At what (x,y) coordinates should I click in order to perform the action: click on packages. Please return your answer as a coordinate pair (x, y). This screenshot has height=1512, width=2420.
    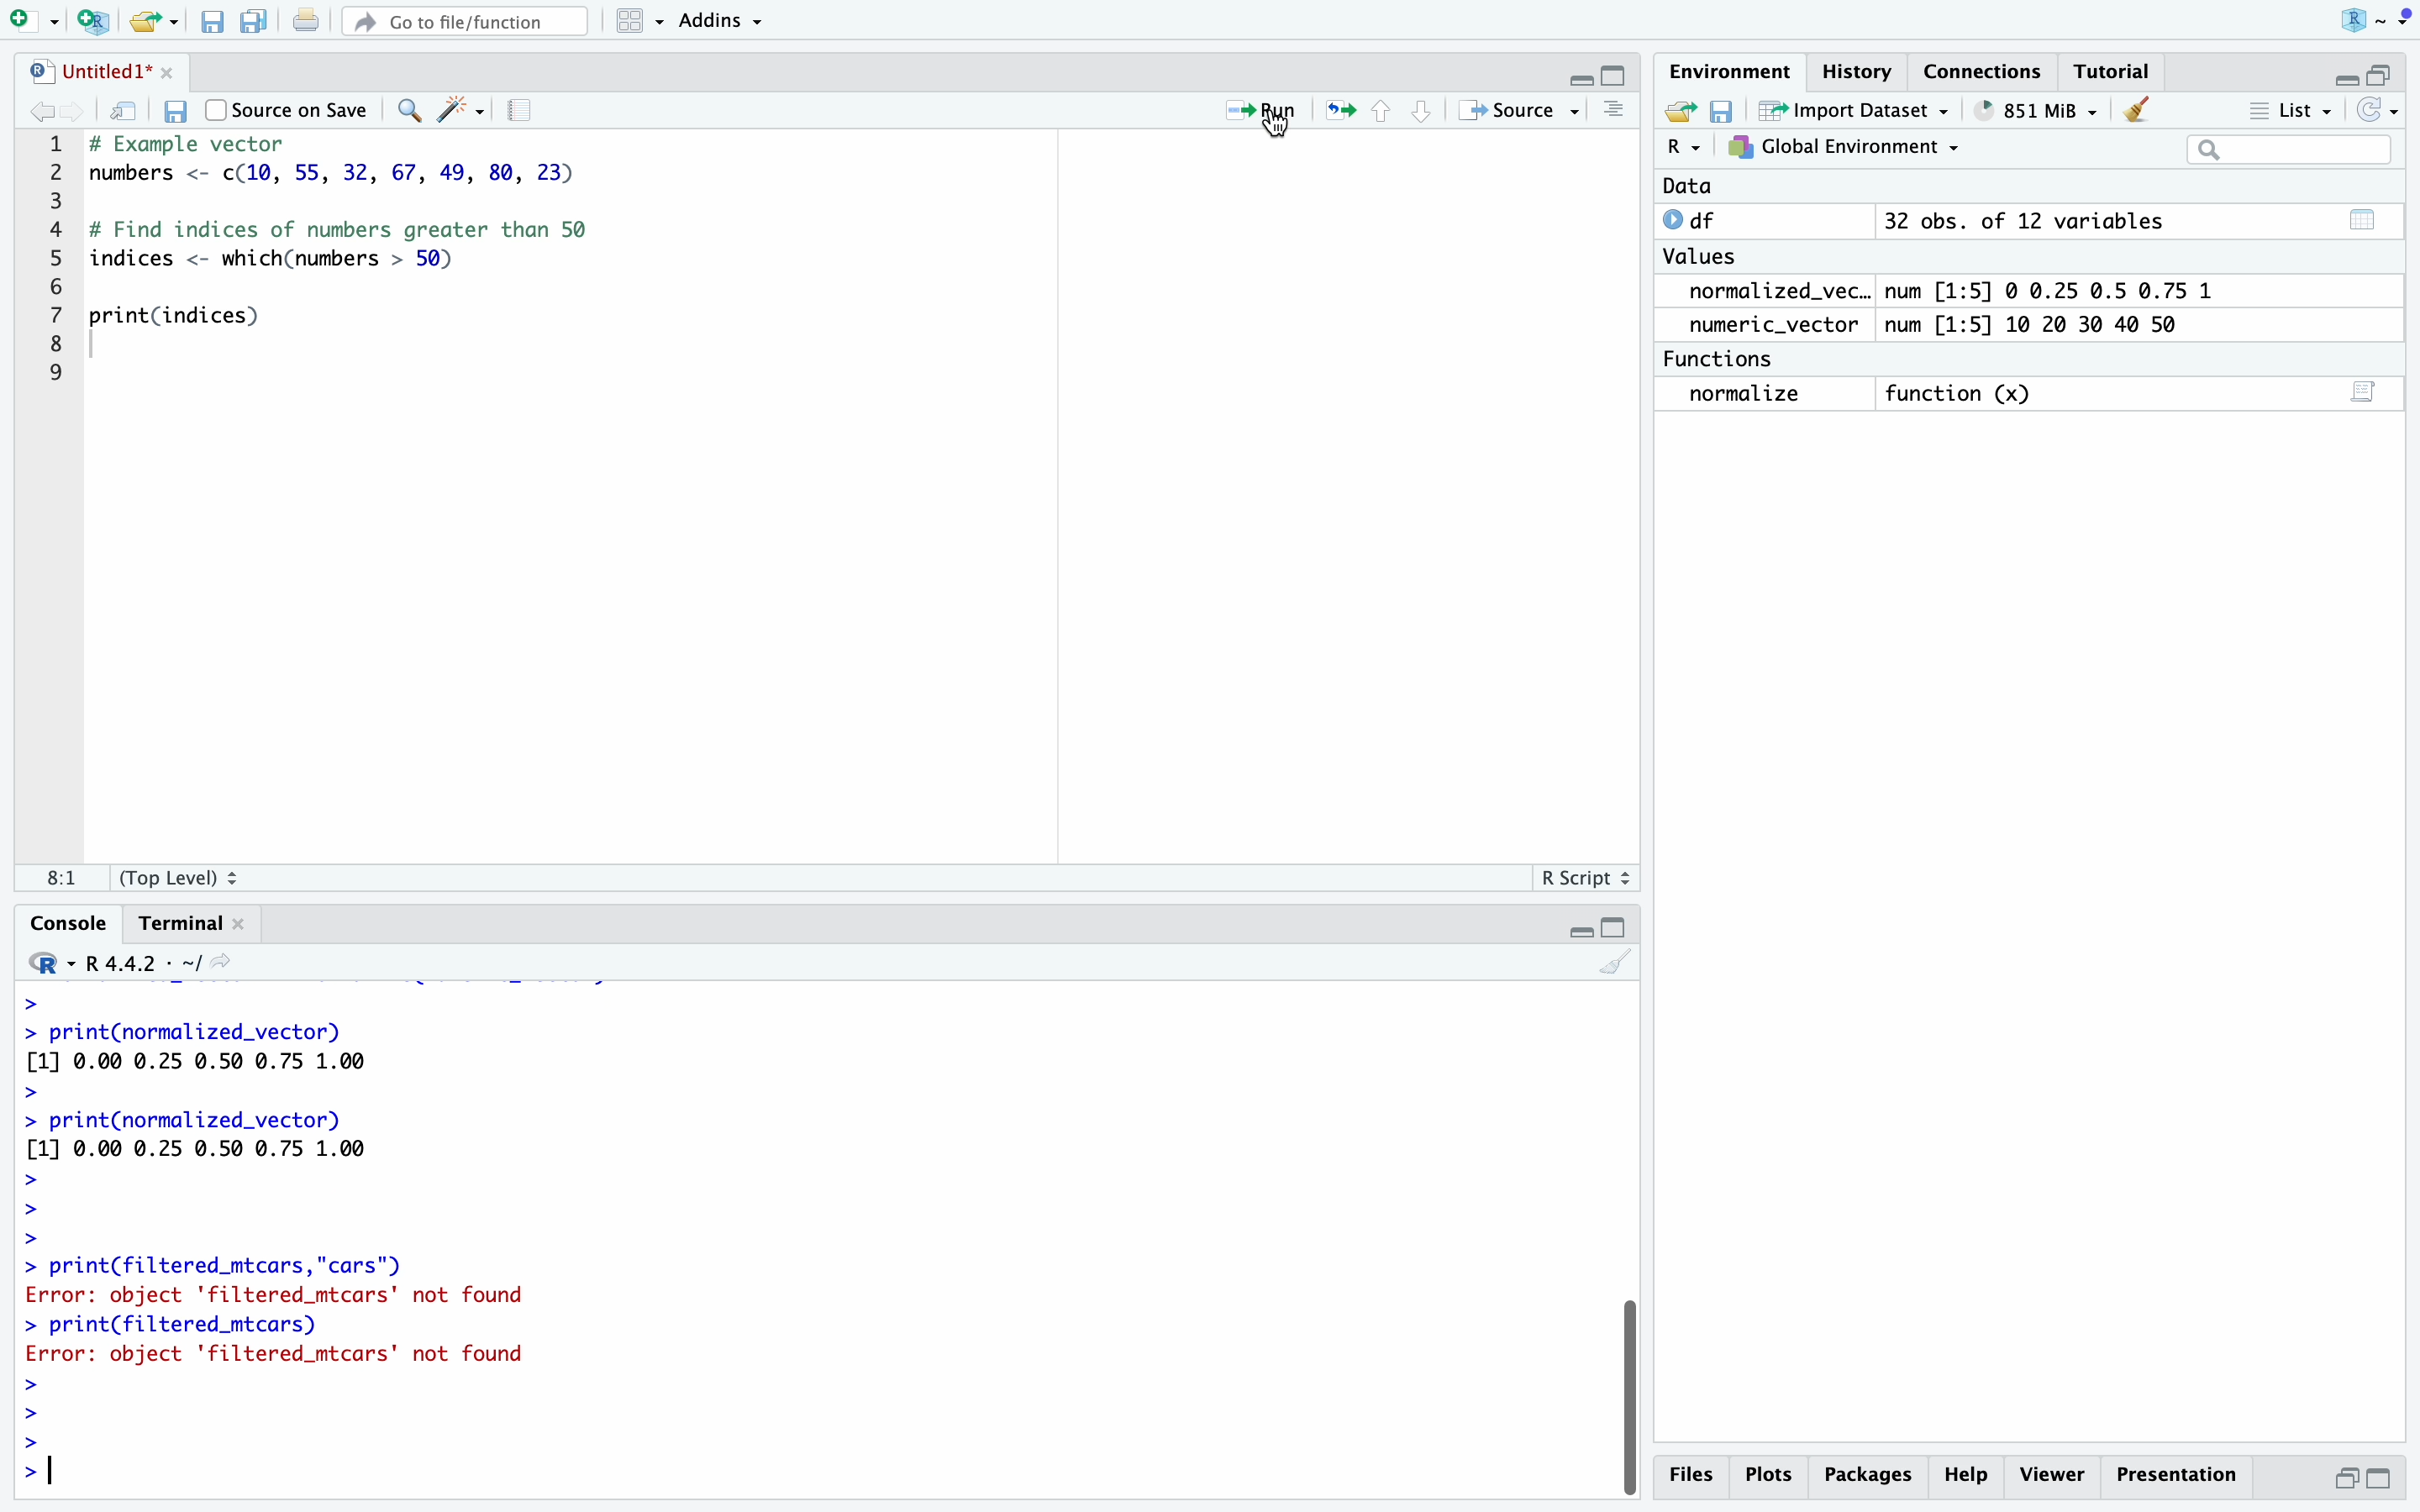
    Looking at the image, I should click on (1873, 1471).